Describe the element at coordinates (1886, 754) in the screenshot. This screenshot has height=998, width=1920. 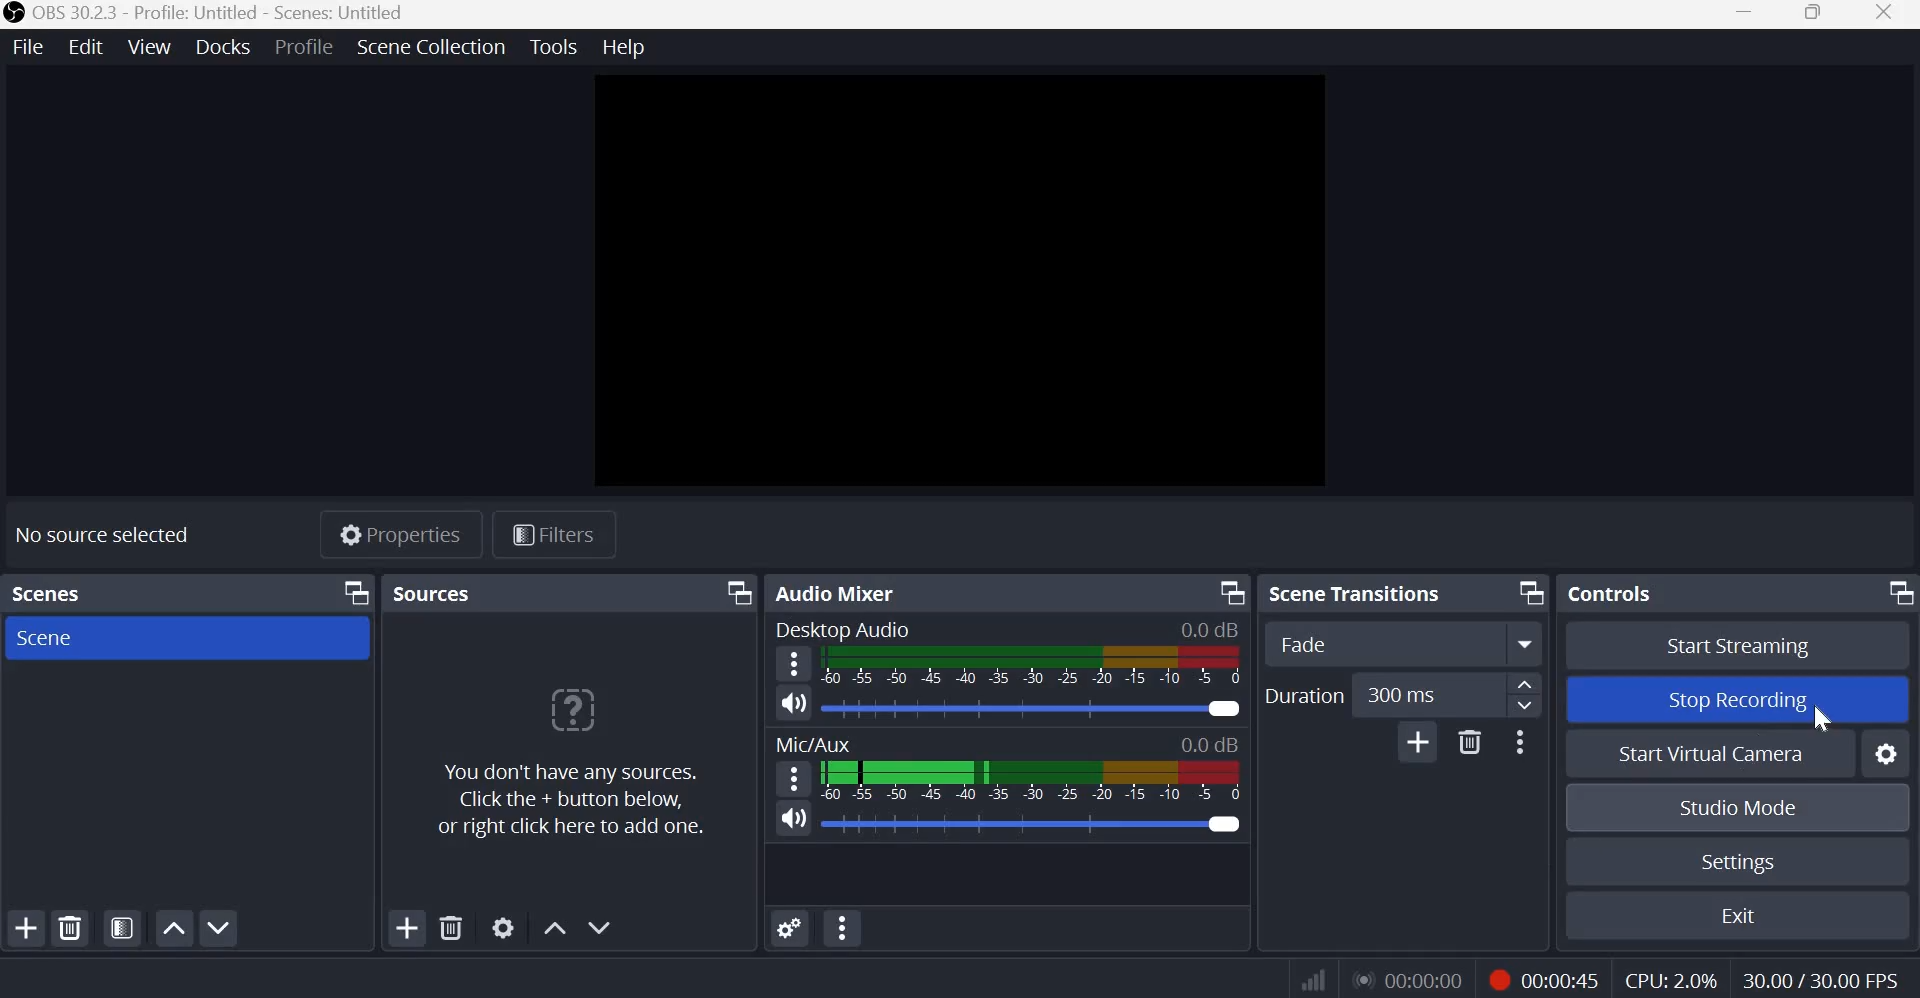
I see `Configure virtual camera` at that location.